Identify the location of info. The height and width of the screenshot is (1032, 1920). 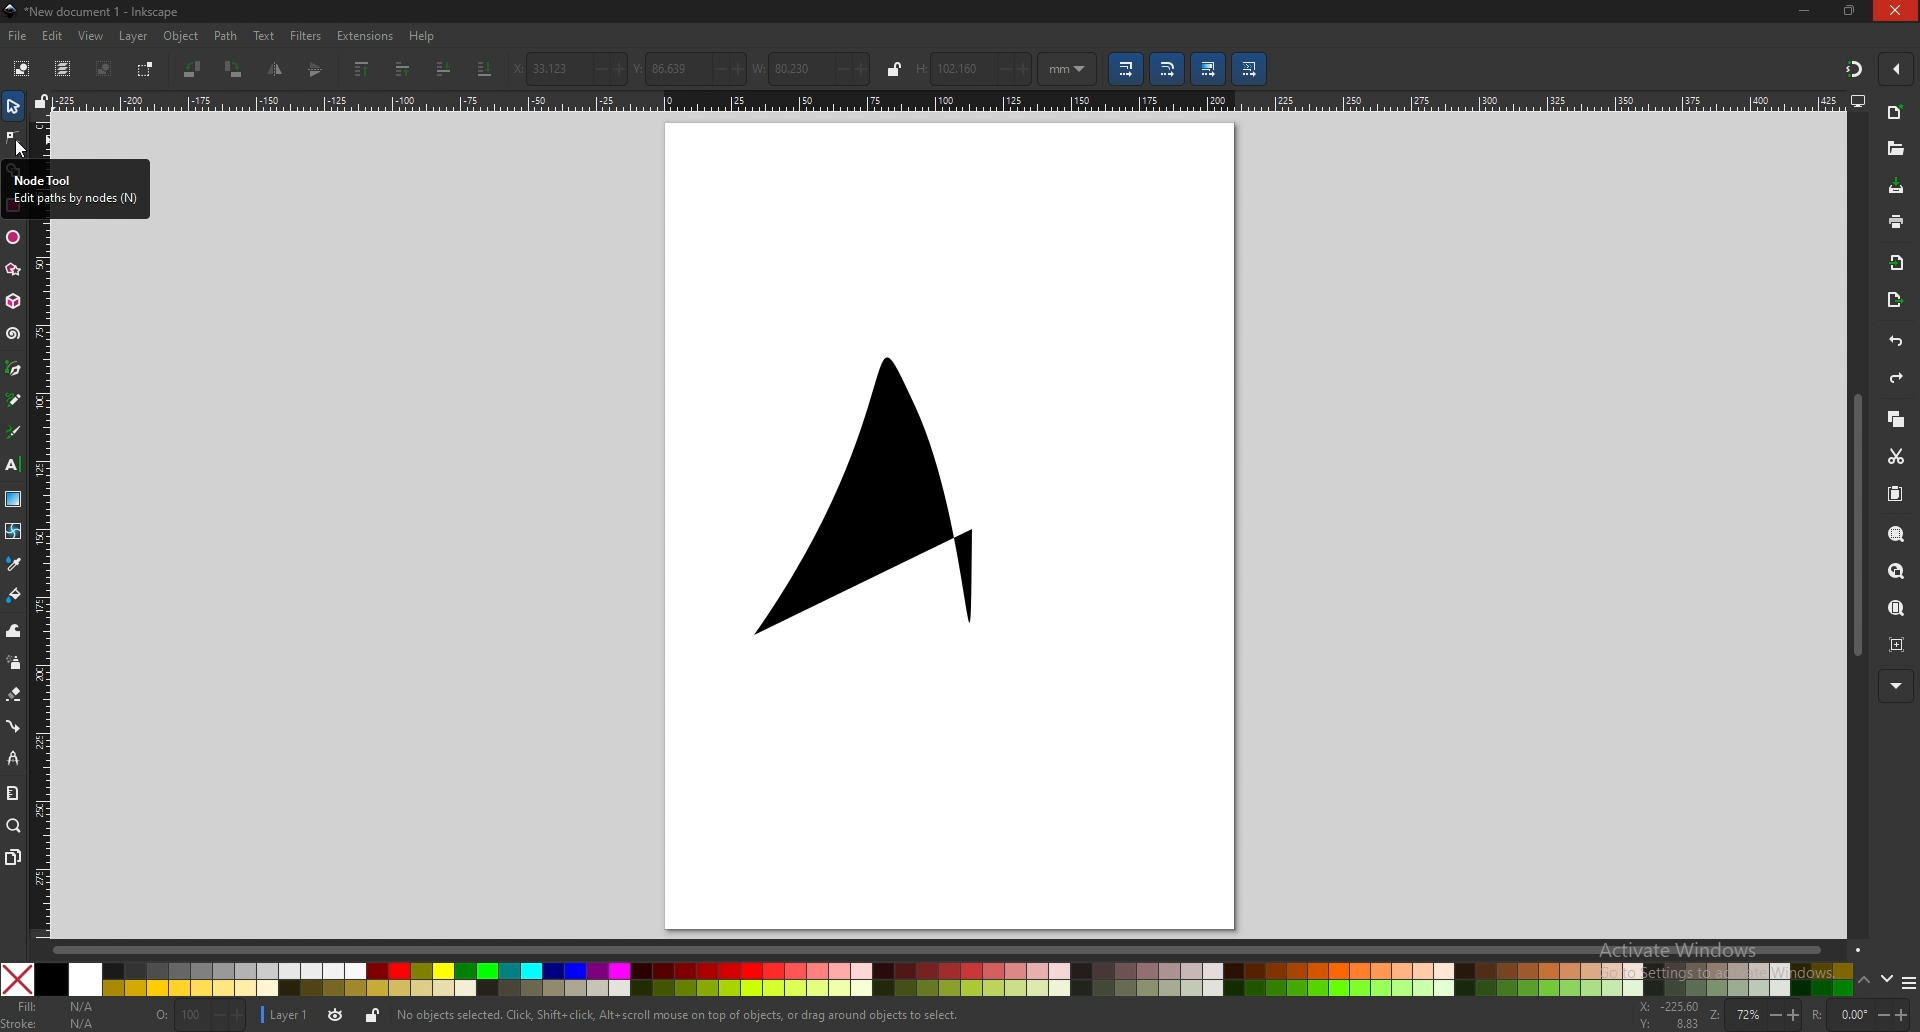
(679, 1015).